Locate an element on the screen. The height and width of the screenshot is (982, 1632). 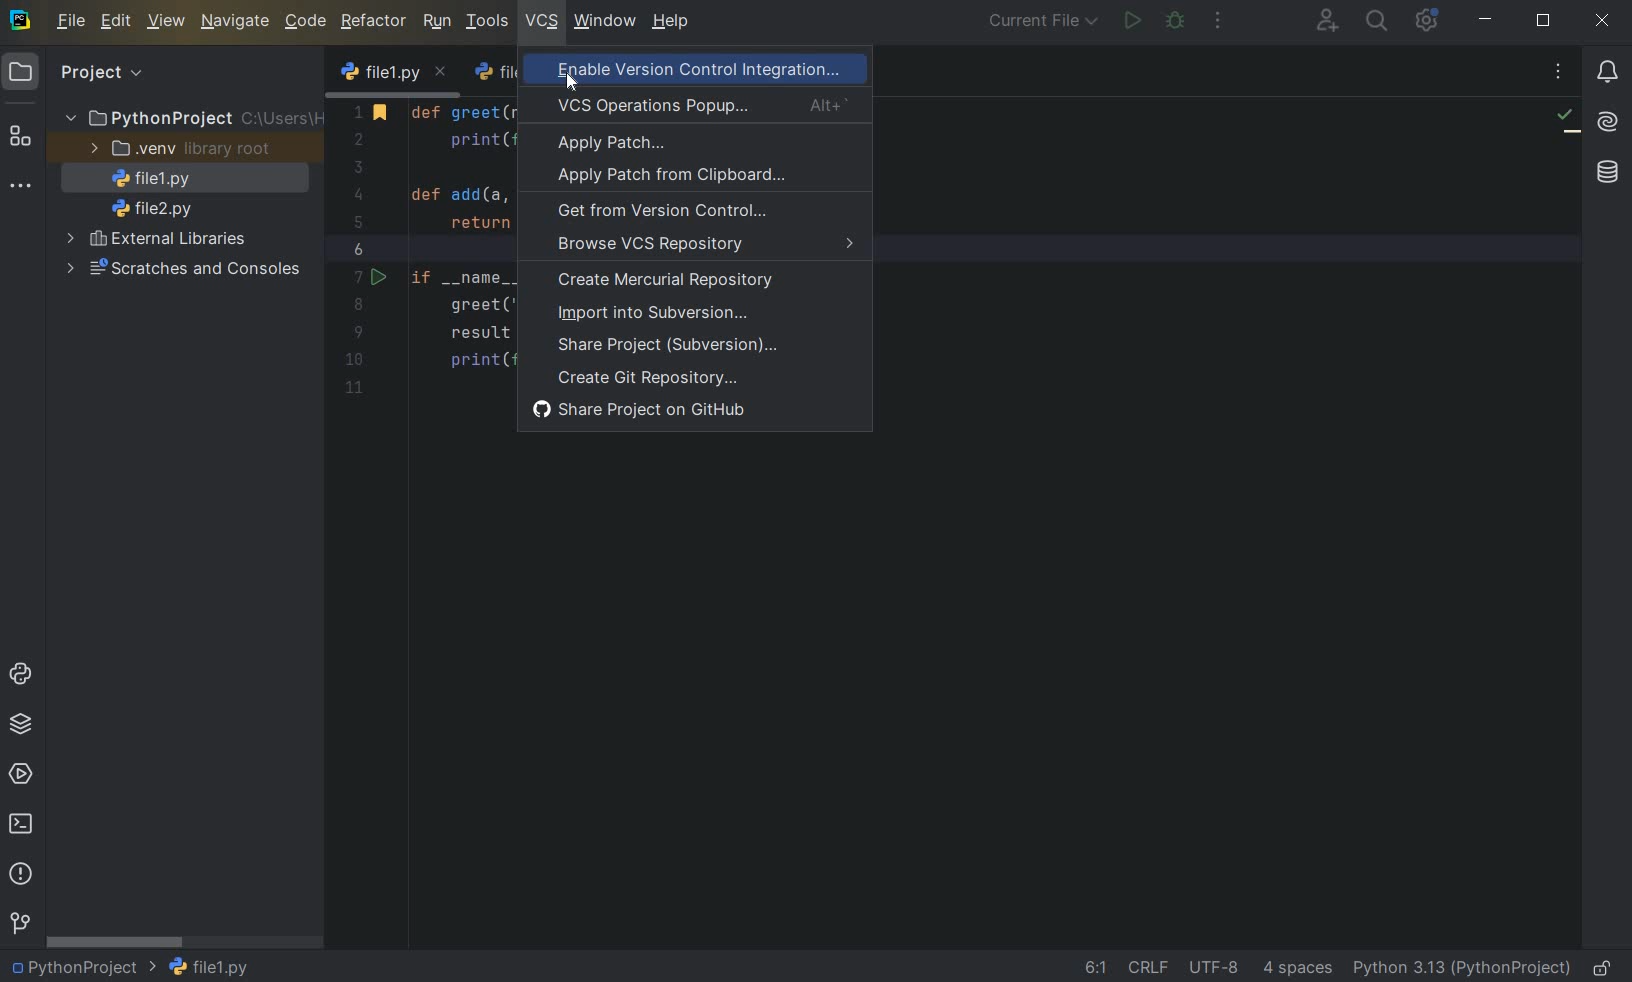
project name is located at coordinates (82, 969).